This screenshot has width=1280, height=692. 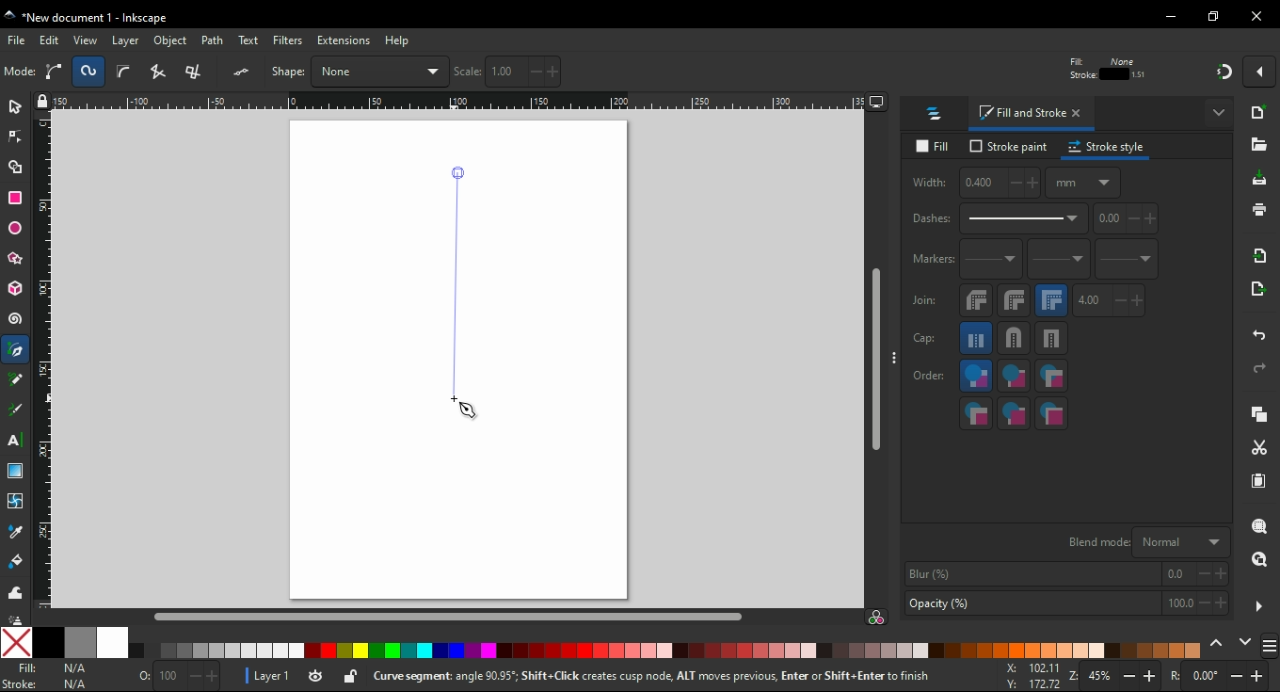 I want to click on star/polygon tool, so click(x=17, y=258).